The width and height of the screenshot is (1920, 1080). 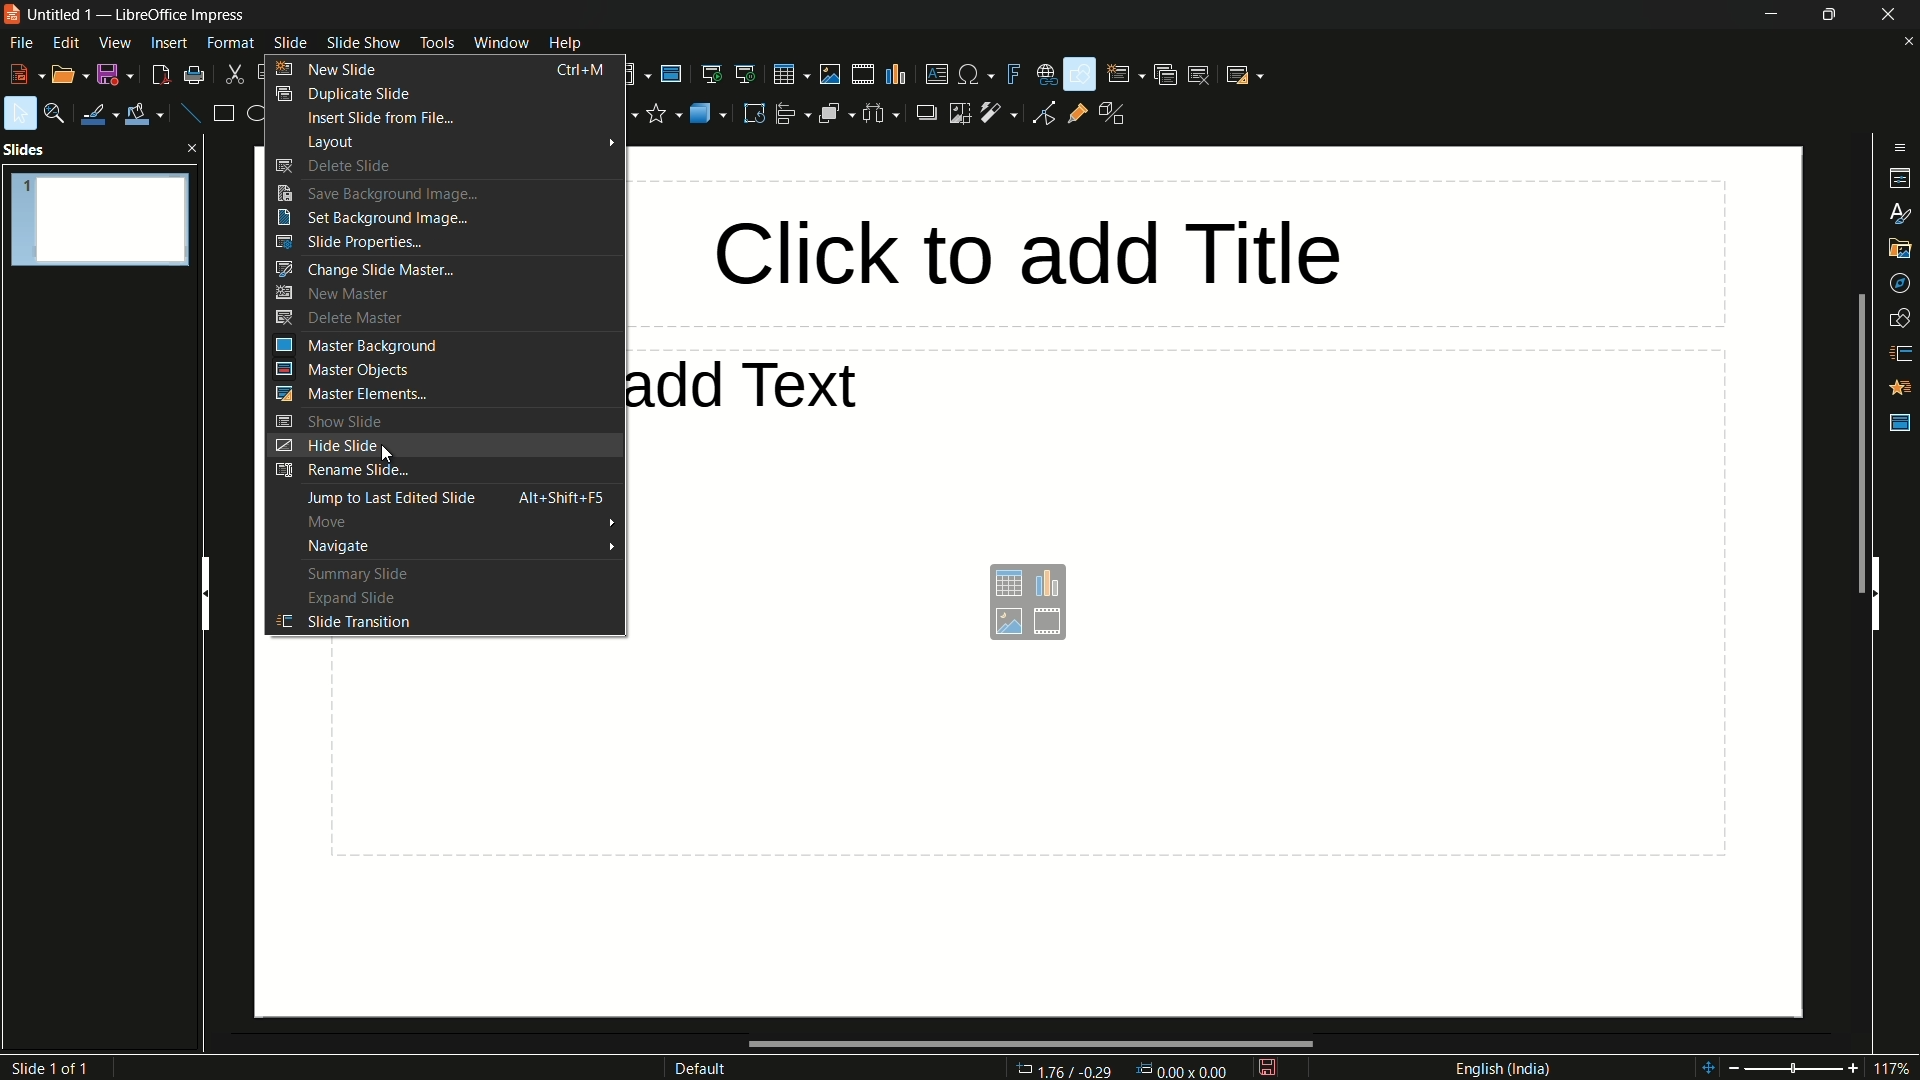 I want to click on adjustment bar, so click(x=1795, y=1071).